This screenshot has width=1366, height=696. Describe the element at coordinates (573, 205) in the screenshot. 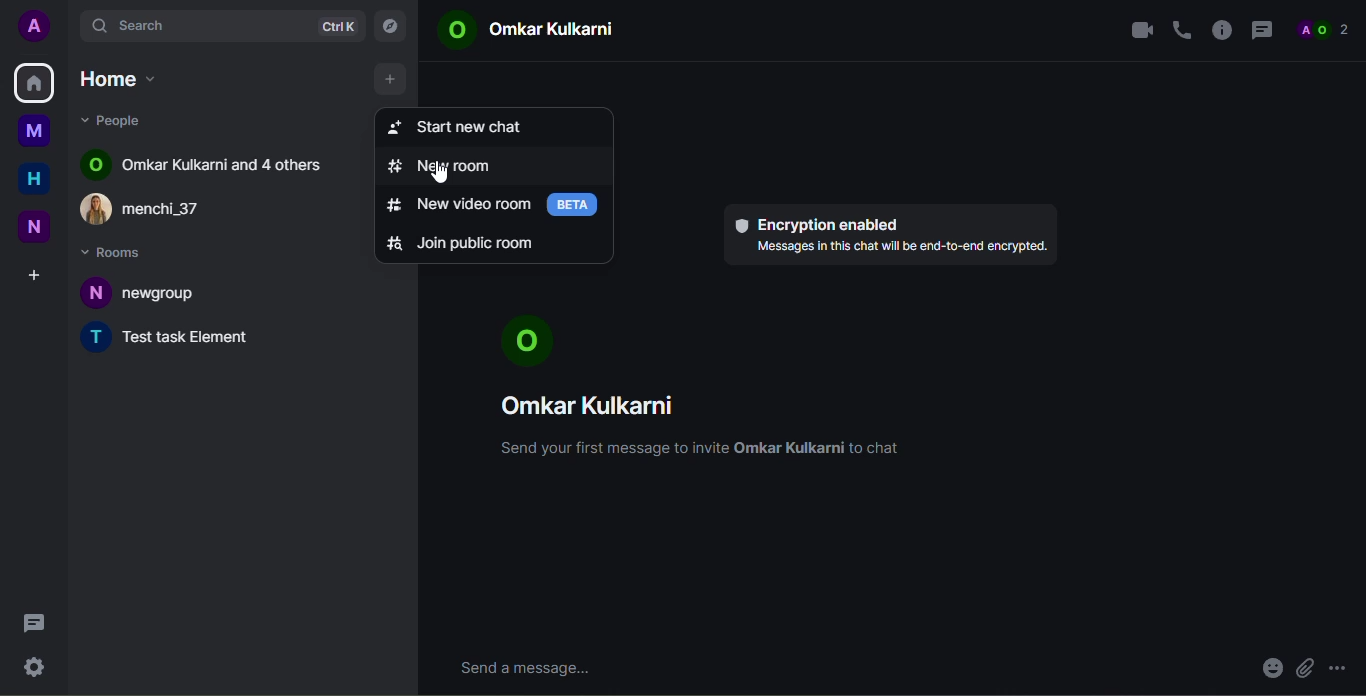

I see `beta` at that location.